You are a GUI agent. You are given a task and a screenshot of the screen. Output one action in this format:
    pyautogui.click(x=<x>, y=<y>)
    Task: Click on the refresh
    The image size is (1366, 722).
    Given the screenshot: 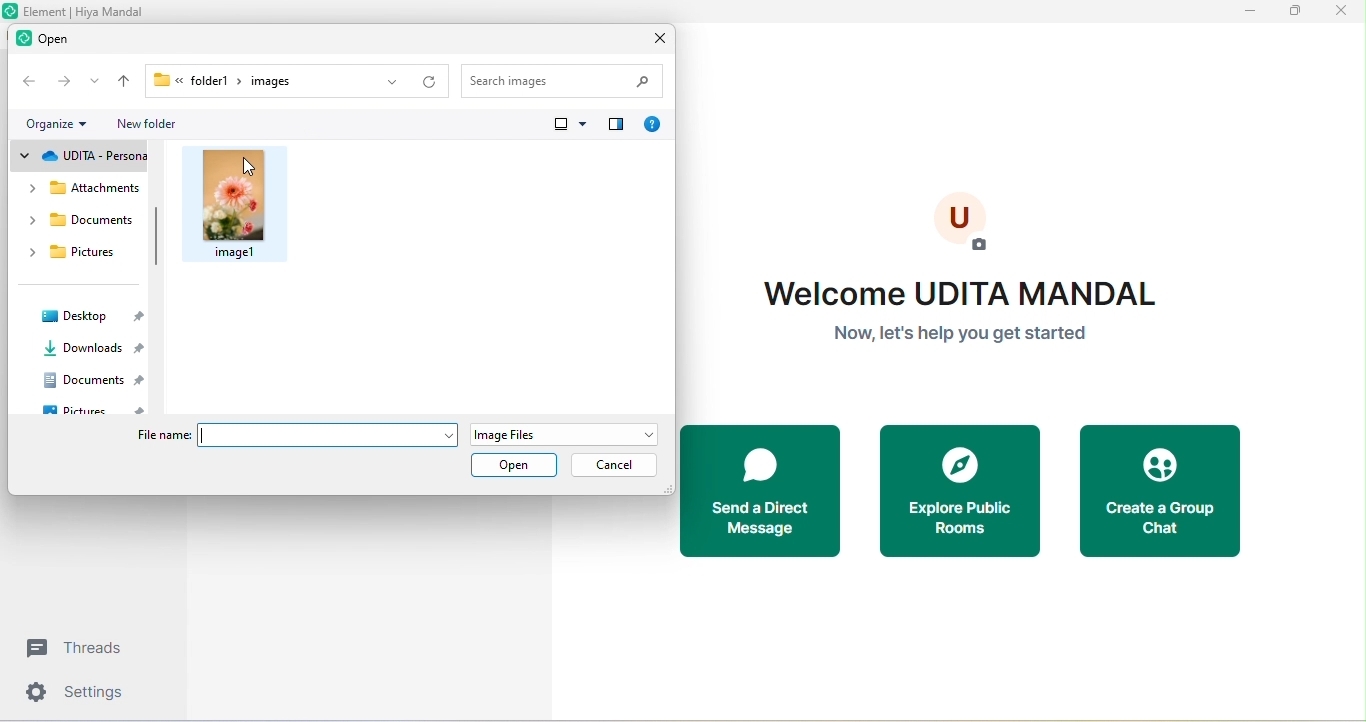 What is the action you would take?
    pyautogui.click(x=431, y=76)
    